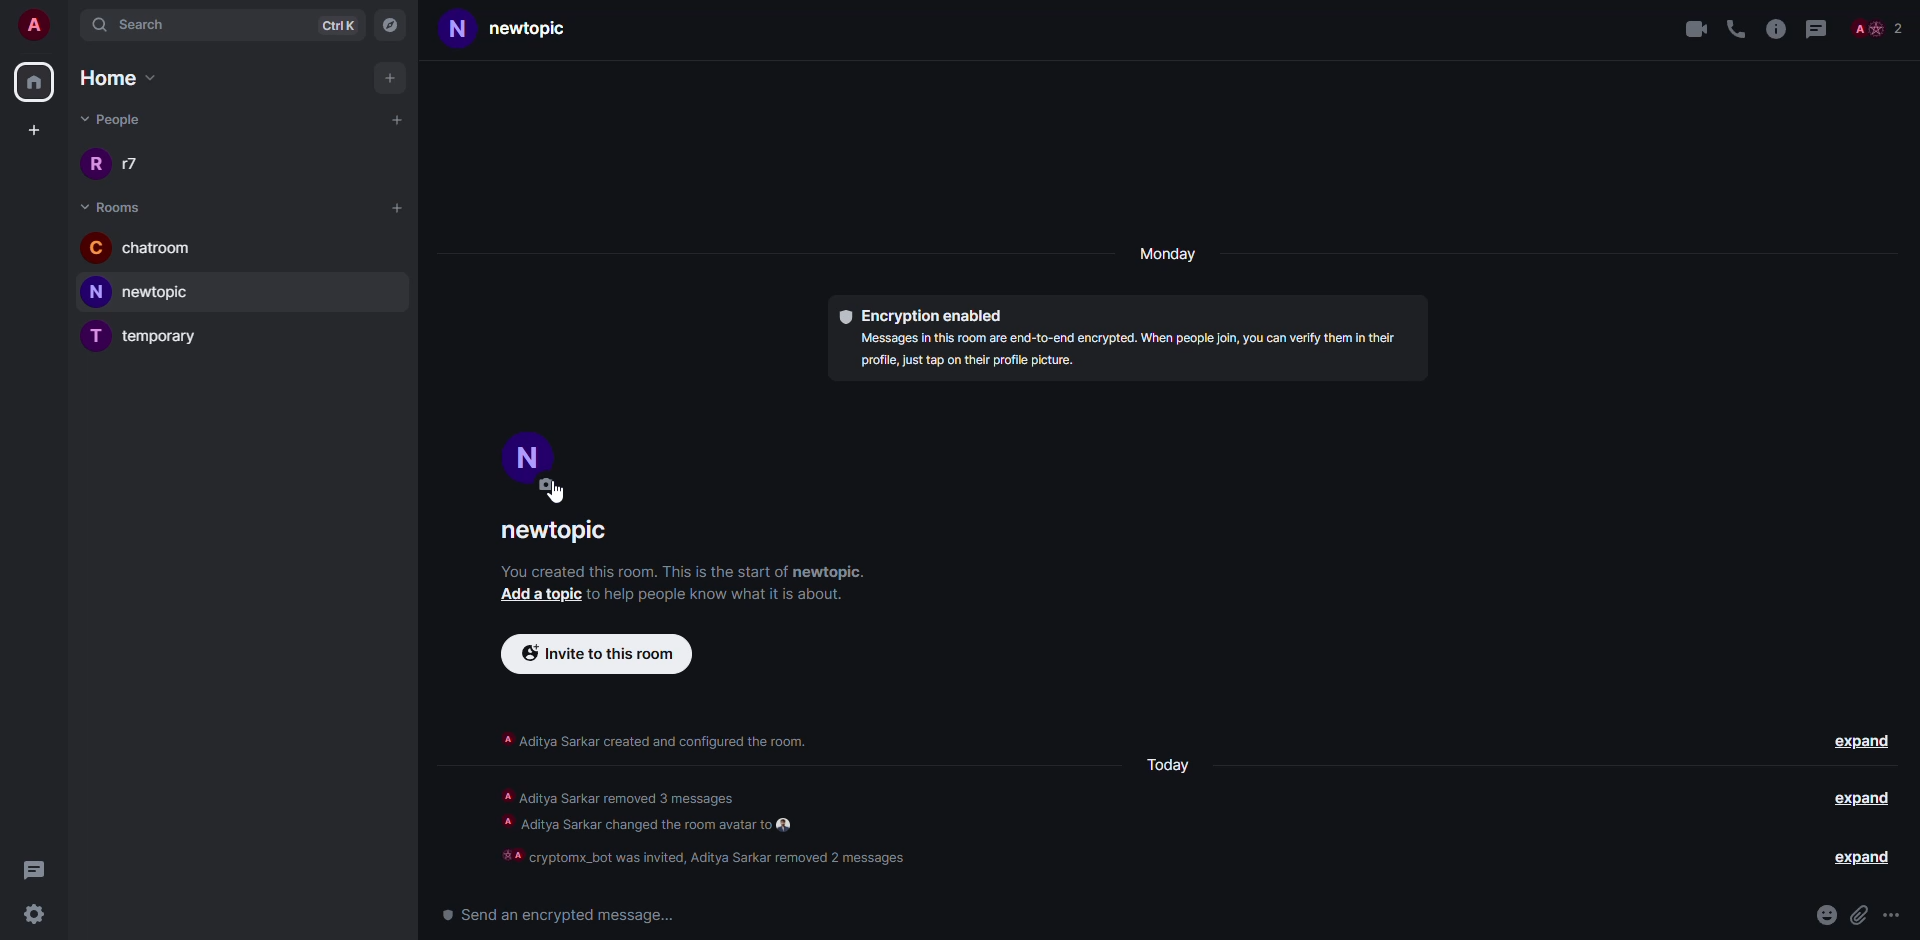  Describe the element at coordinates (397, 120) in the screenshot. I see `add` at that location.